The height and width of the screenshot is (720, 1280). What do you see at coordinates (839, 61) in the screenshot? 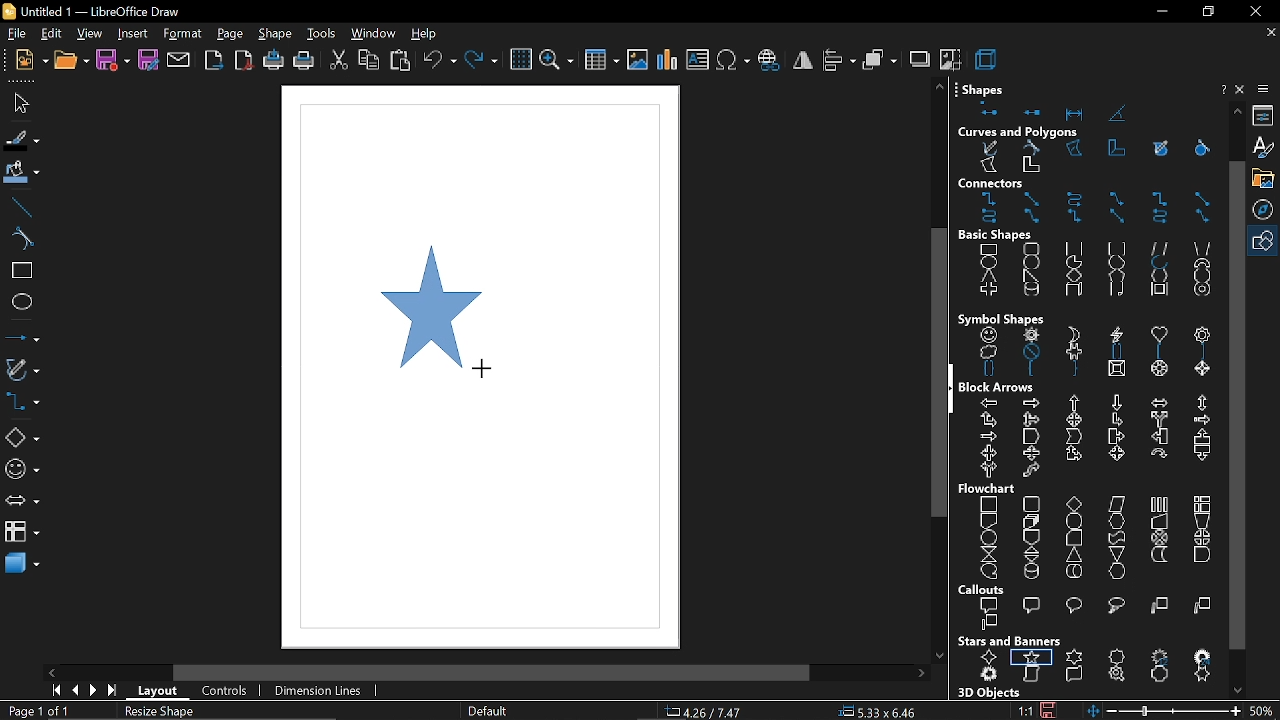
I see `align` at bounding box center [839, 61].